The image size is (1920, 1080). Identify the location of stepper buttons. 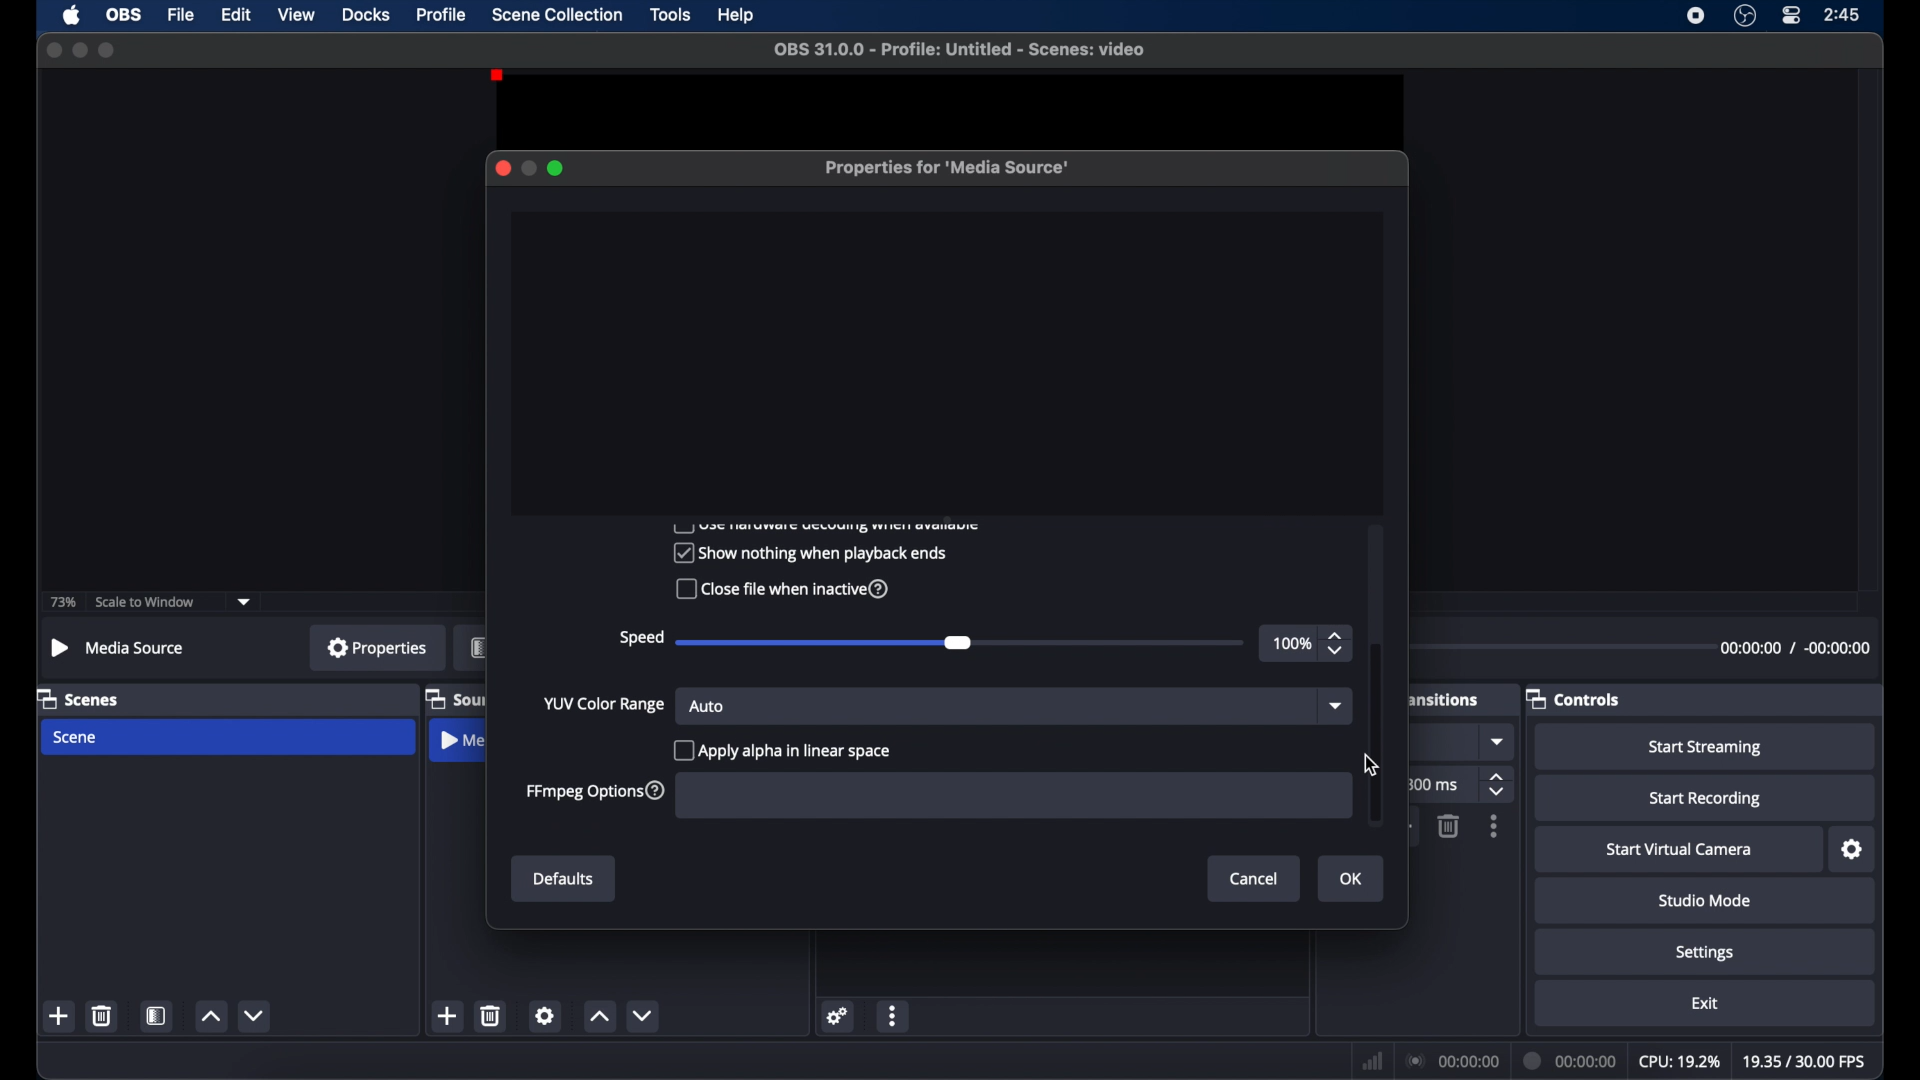
(1499, 786).